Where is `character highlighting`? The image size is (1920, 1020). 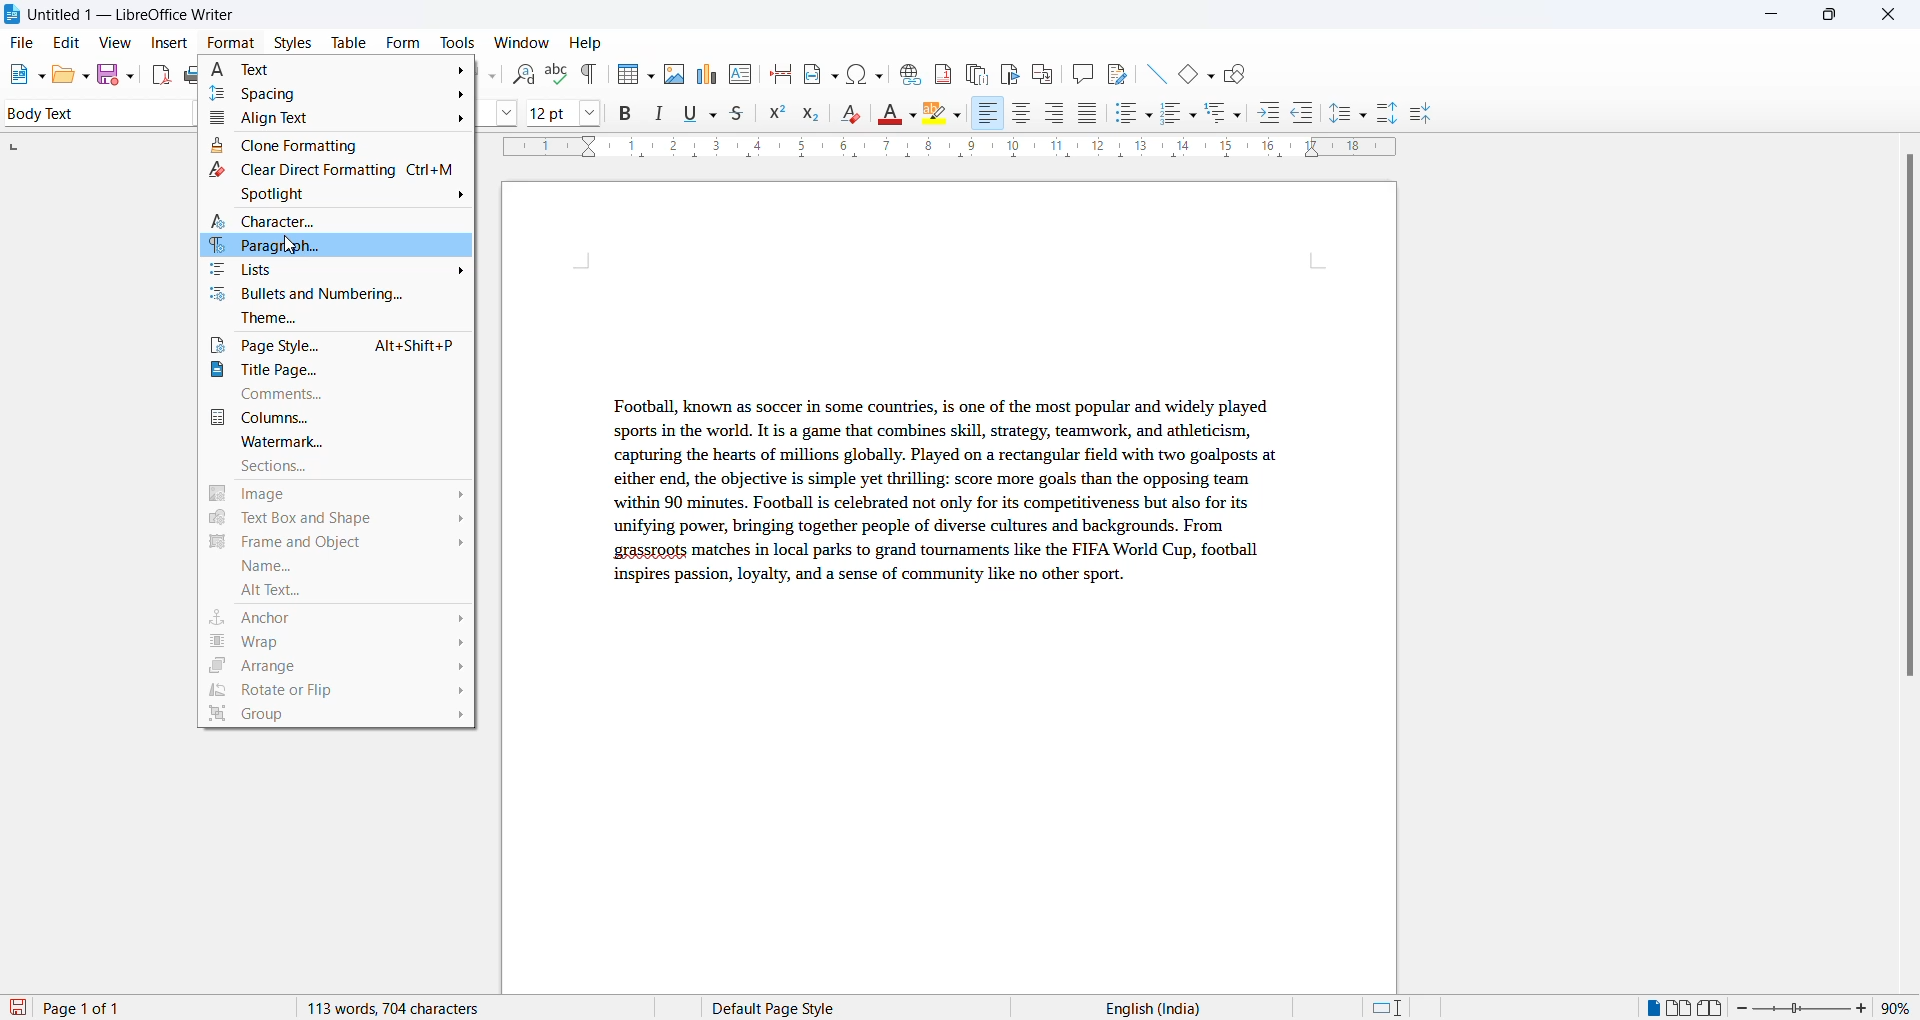 character highlighting is located at coordinates (947, 115).